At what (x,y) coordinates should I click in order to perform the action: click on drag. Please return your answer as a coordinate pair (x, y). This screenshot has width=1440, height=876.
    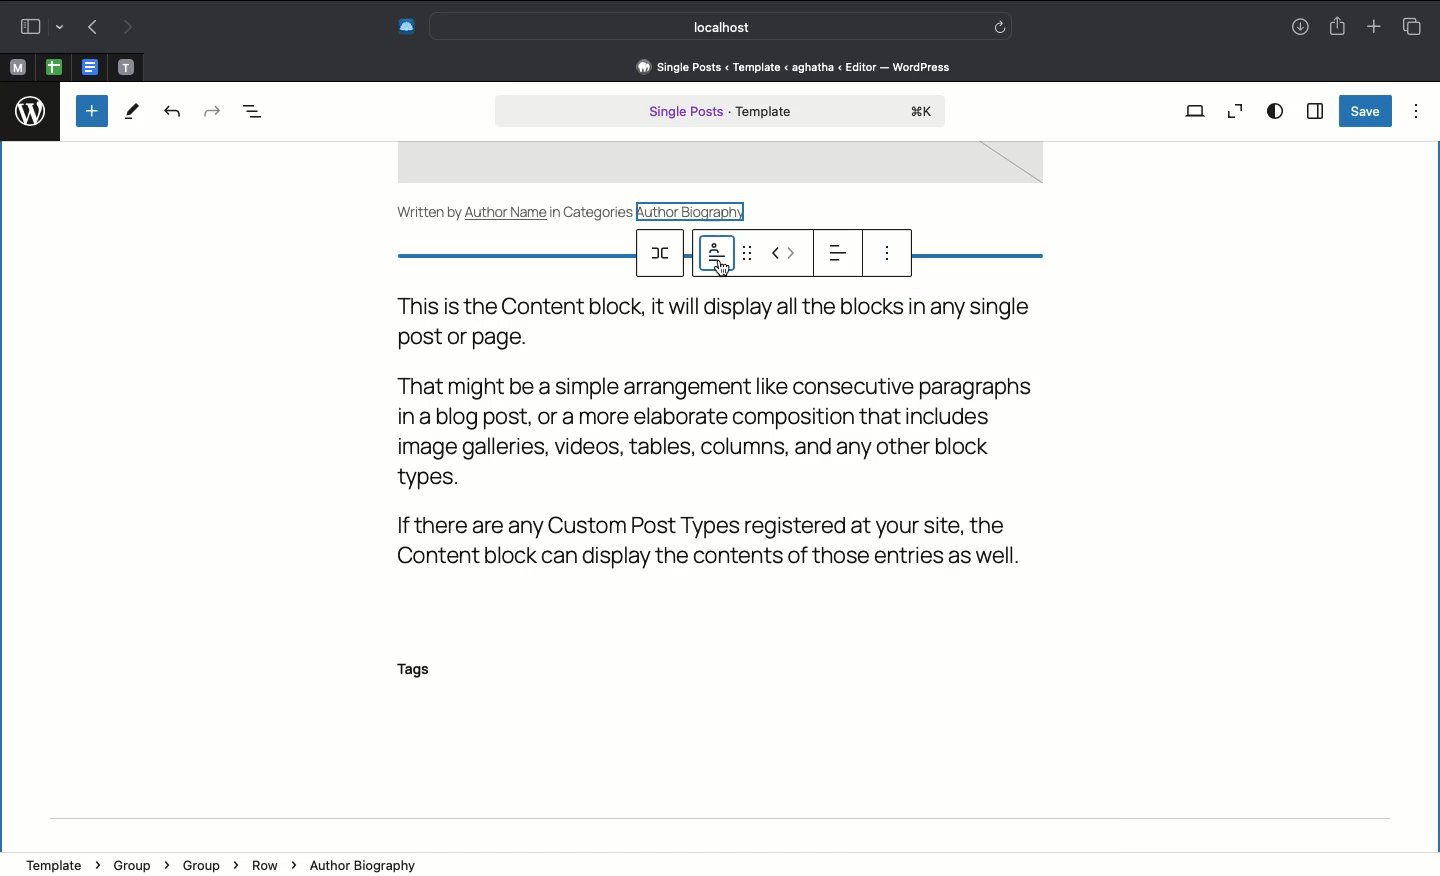
    Looking at the image, I should click on (751, 254).